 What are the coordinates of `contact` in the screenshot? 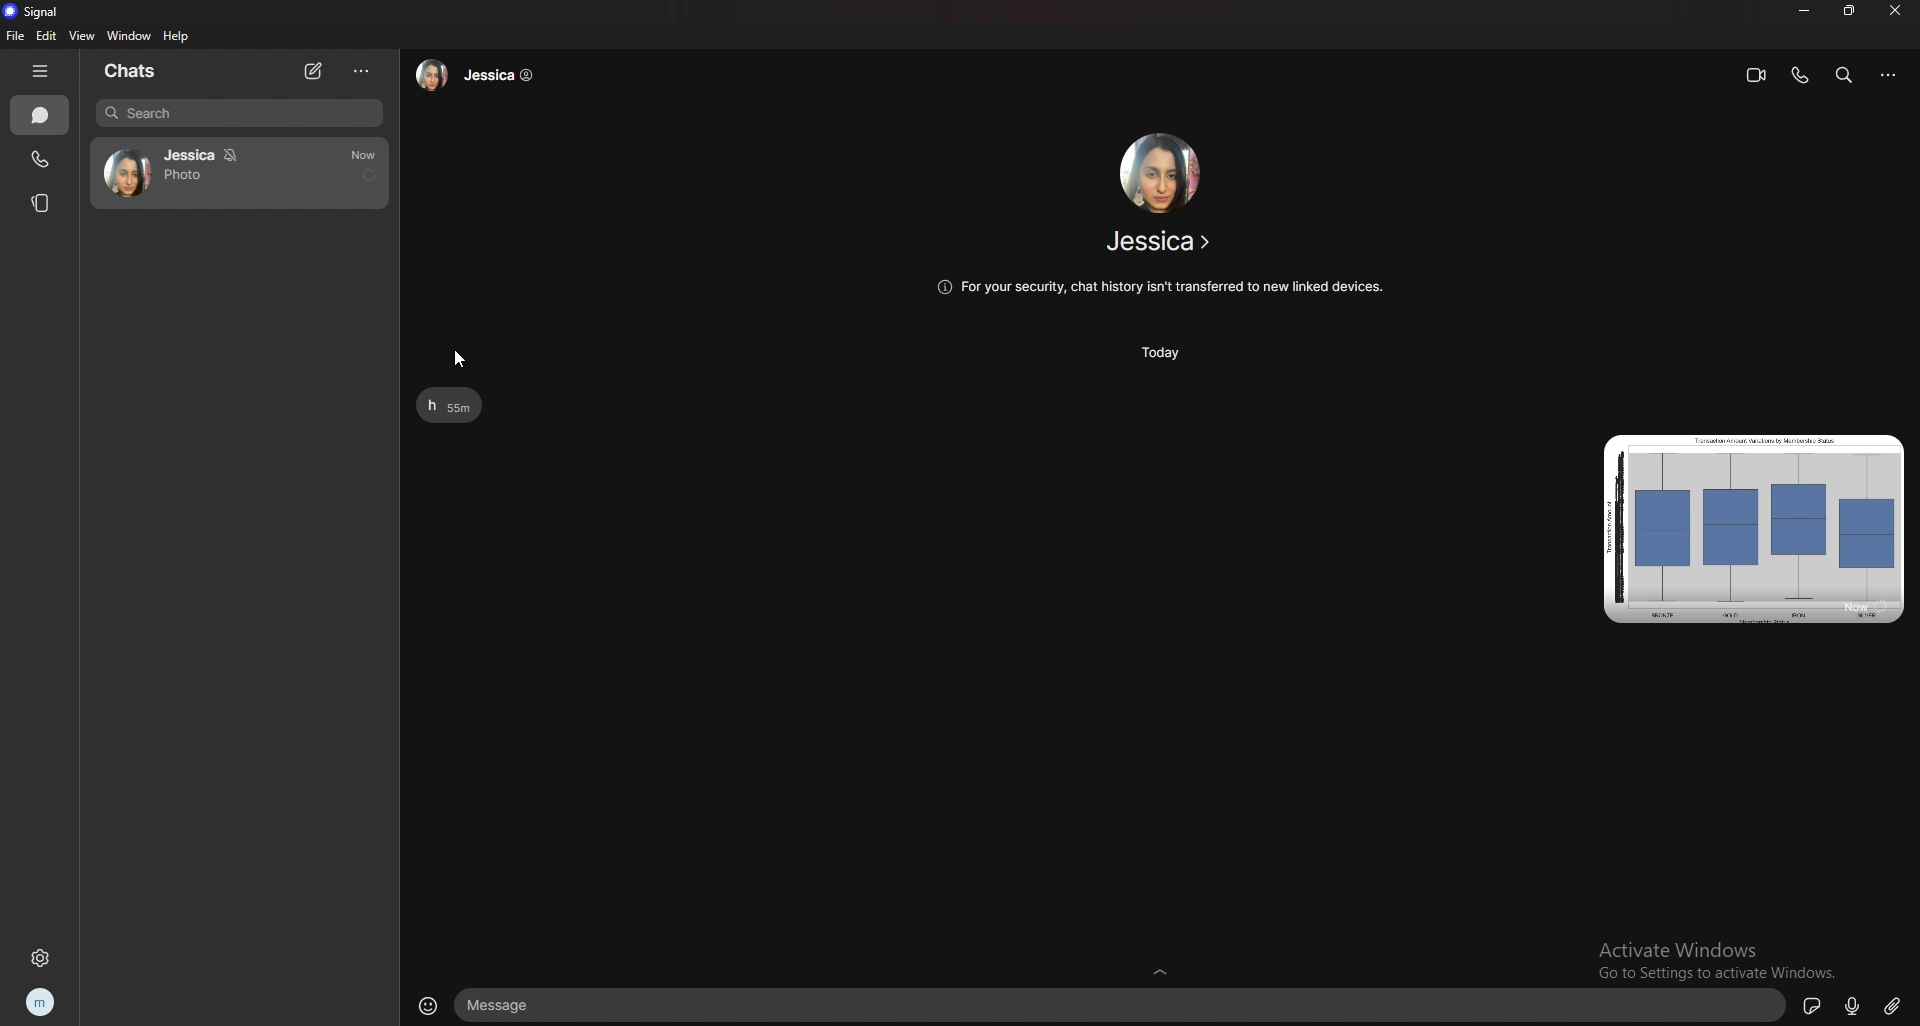 It's located at (1161, 241).